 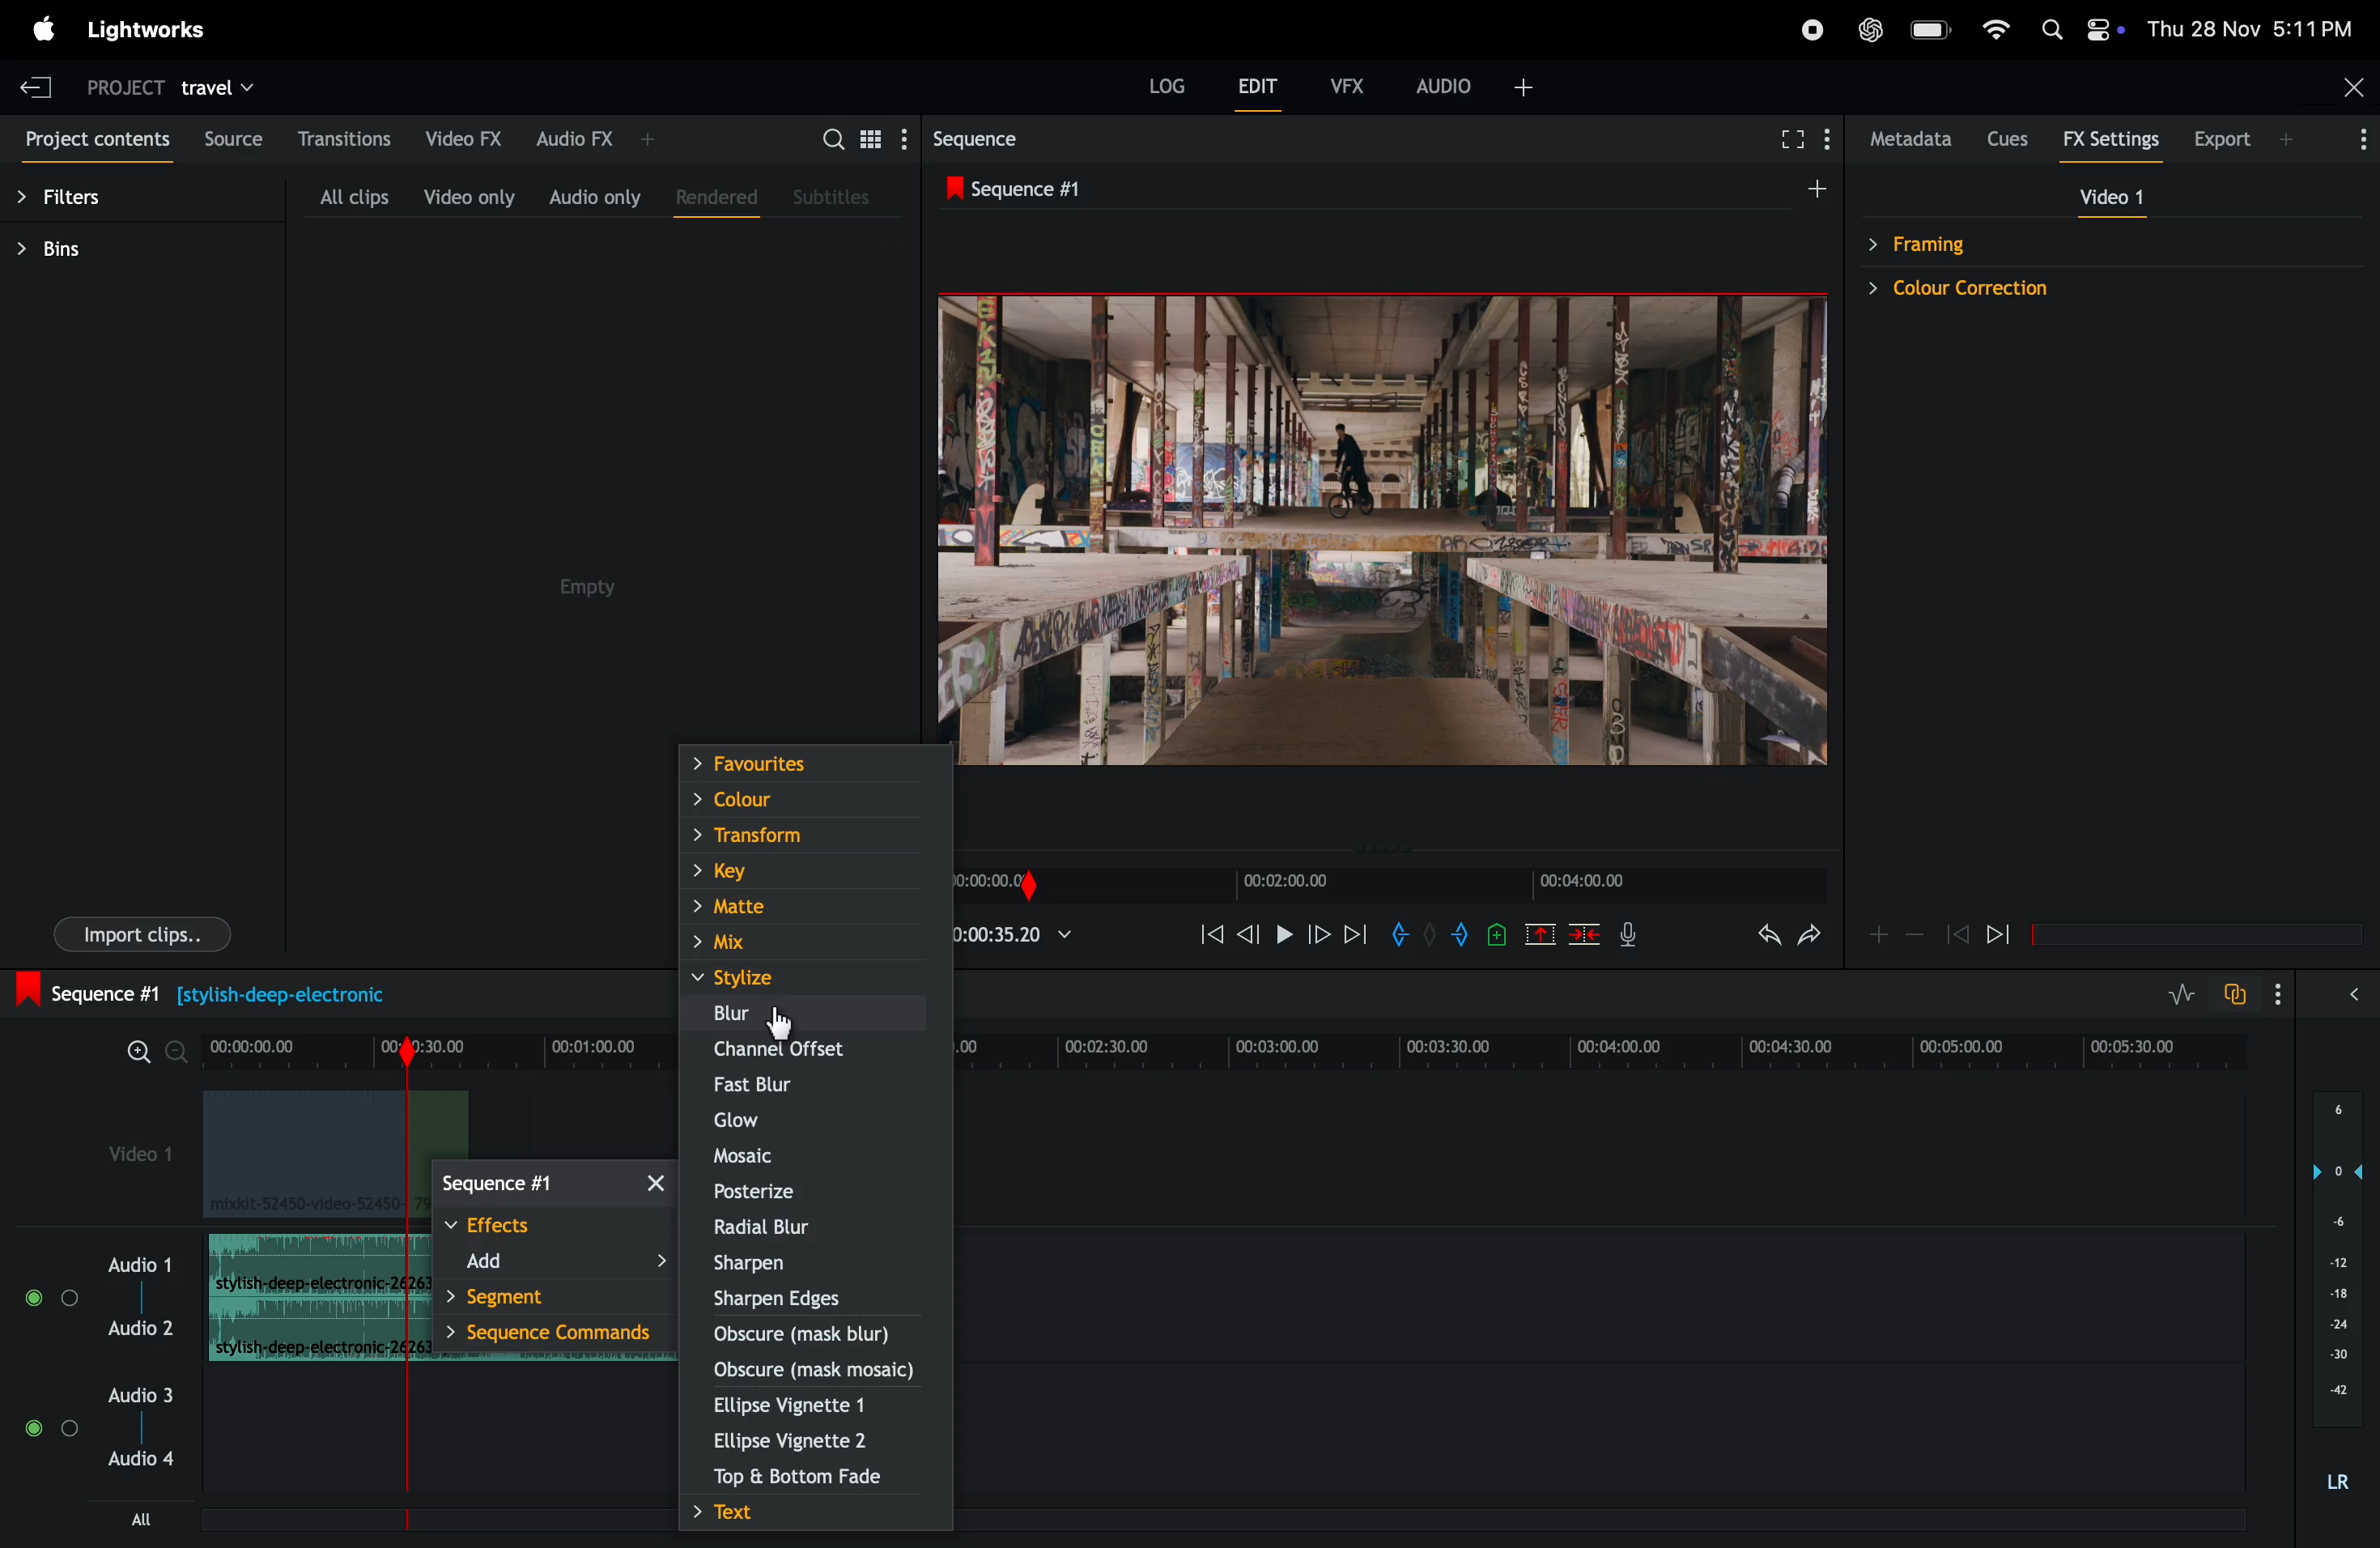 What do you see at coordinates (805, 1404) in the screenshot?
I see `ellipse vignttte` at bounding box center [805, 1404].